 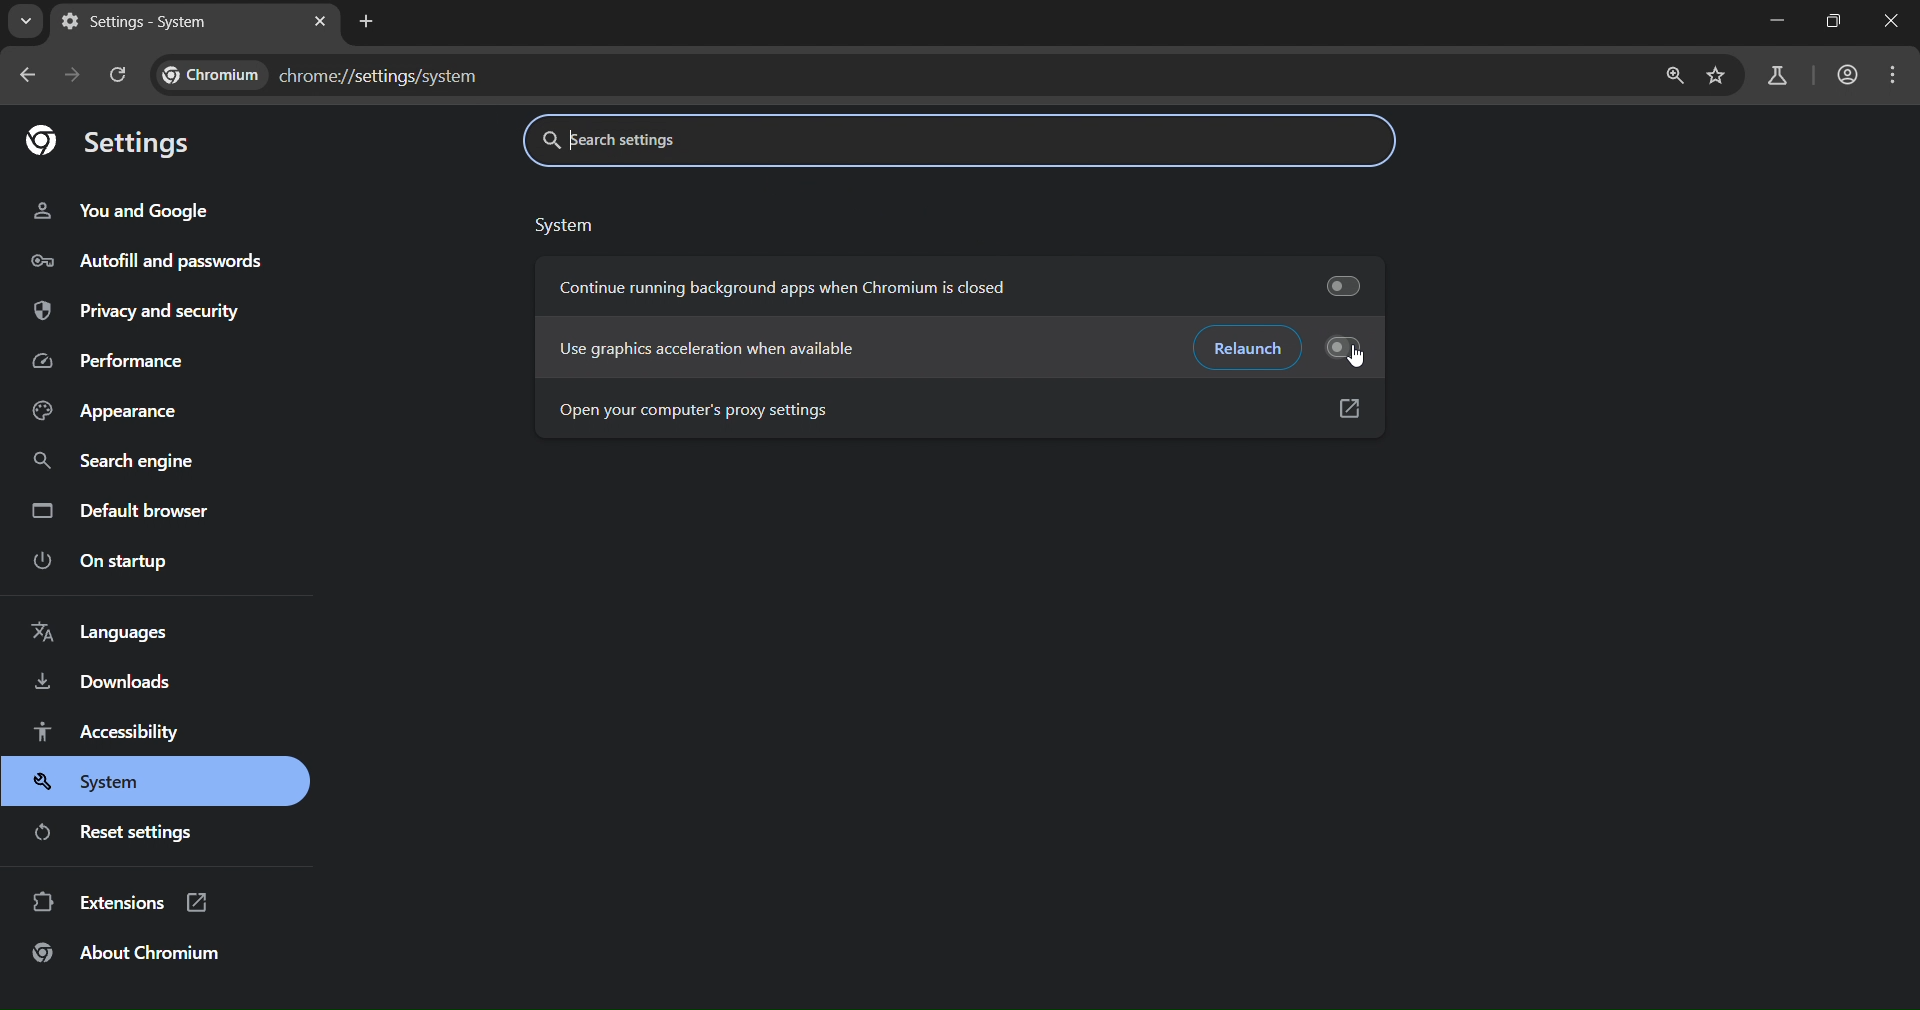 What do you see at coordinates (1895, 22) in the screenshot?
I see `Close` at bounding box center [1895, 22].